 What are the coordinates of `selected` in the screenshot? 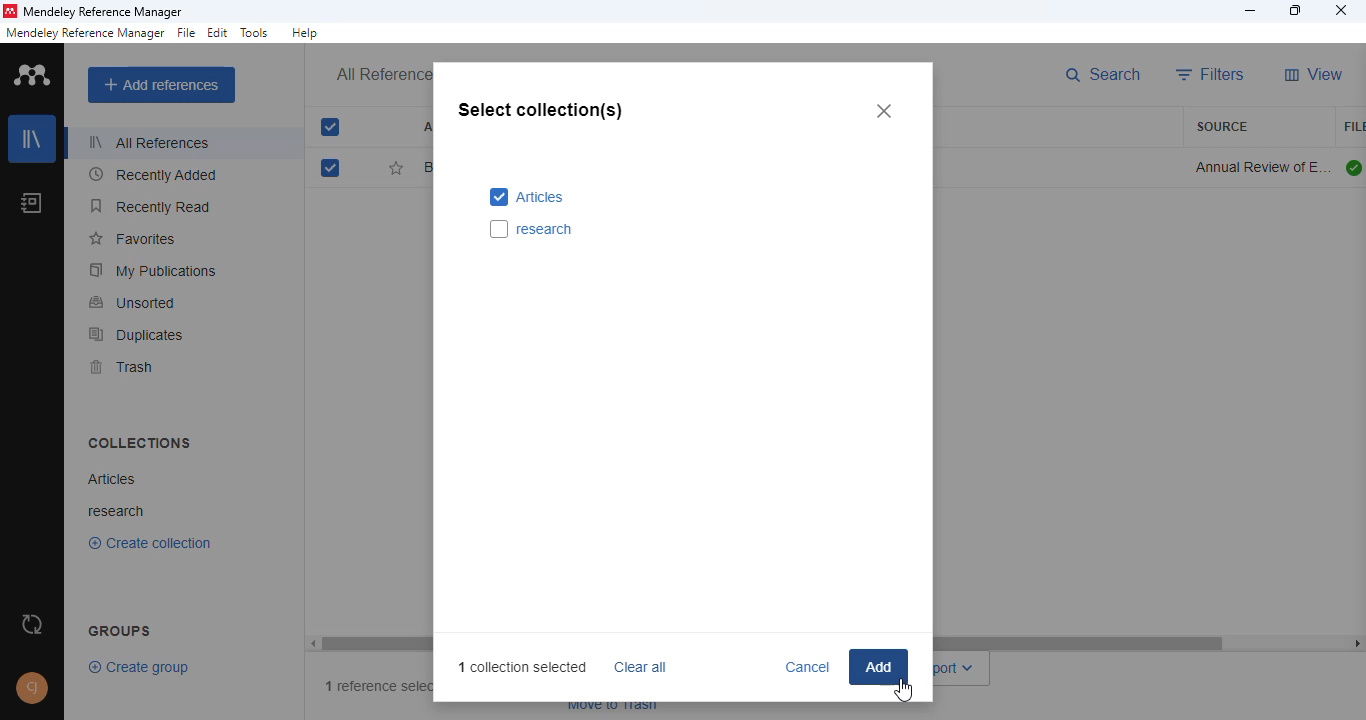 It's located at (499, 196).